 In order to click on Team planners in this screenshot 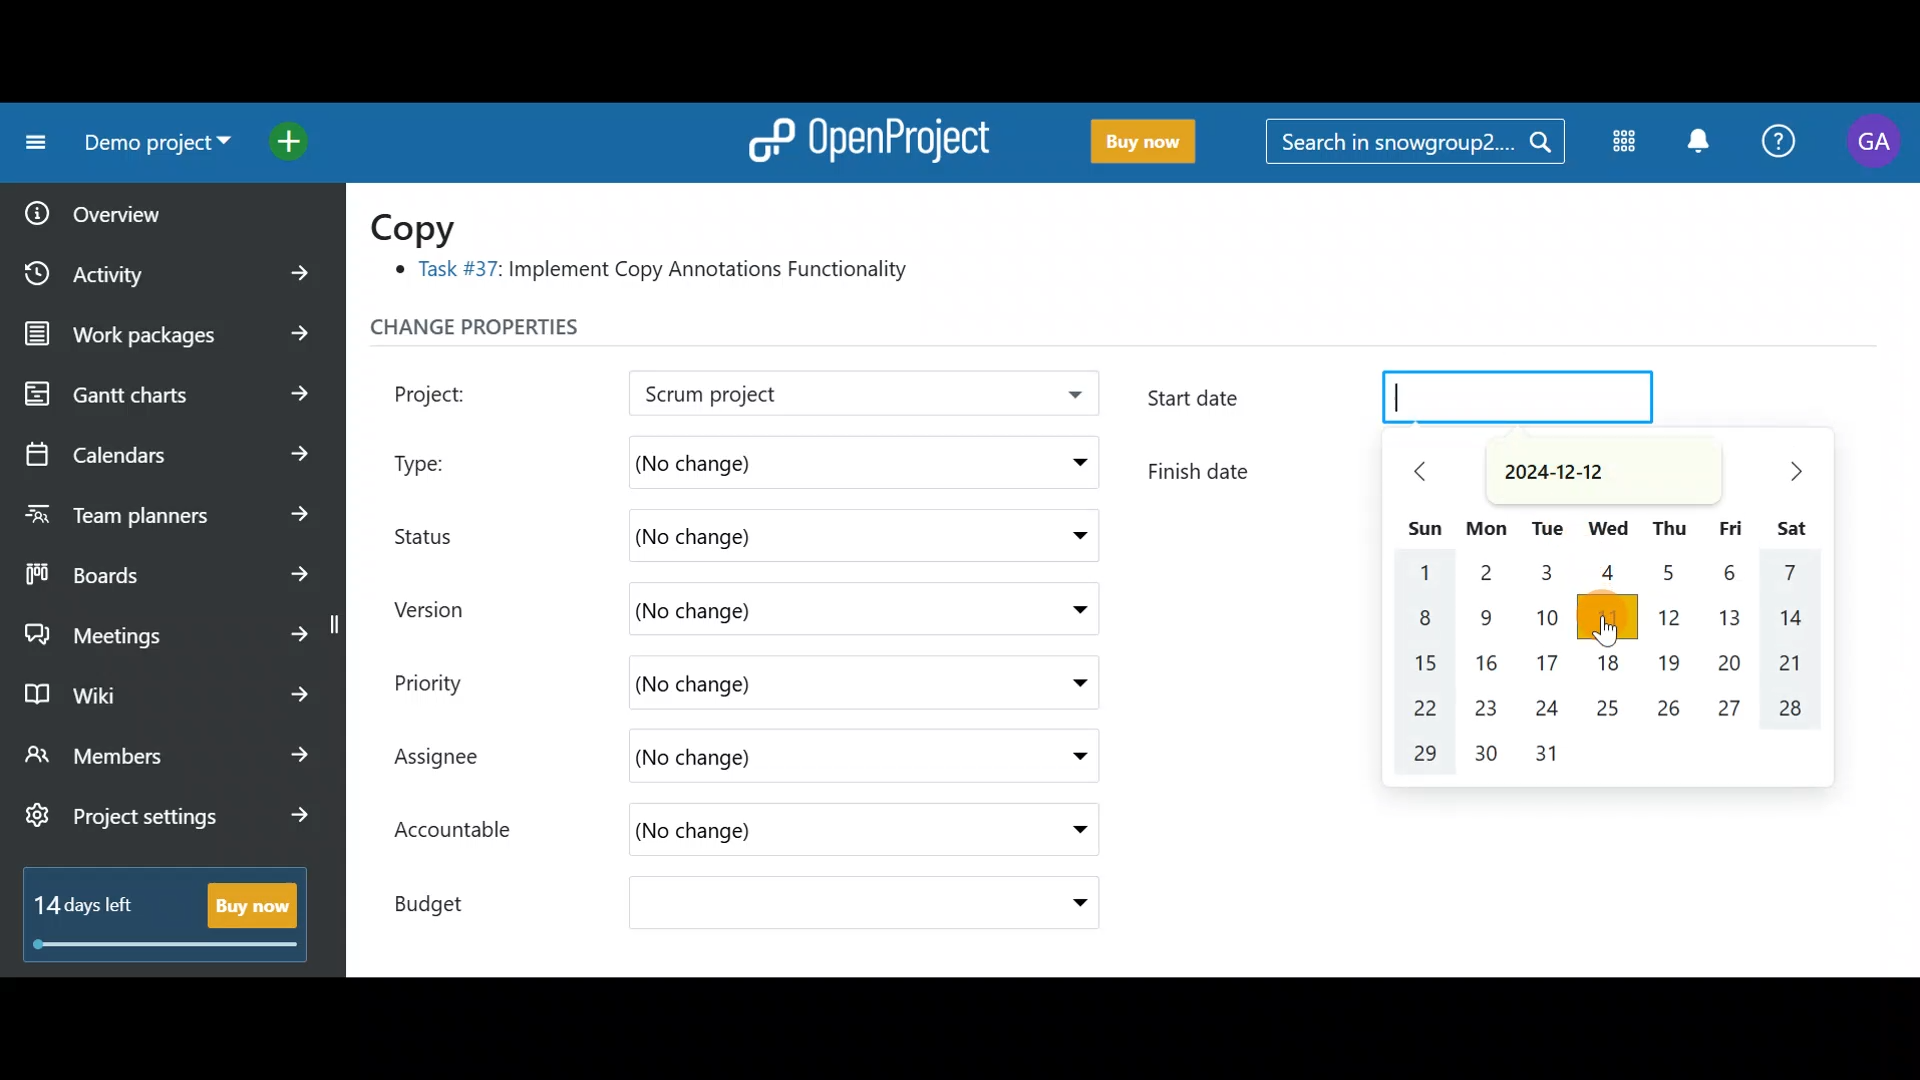, I will do `click(163, 508)`.